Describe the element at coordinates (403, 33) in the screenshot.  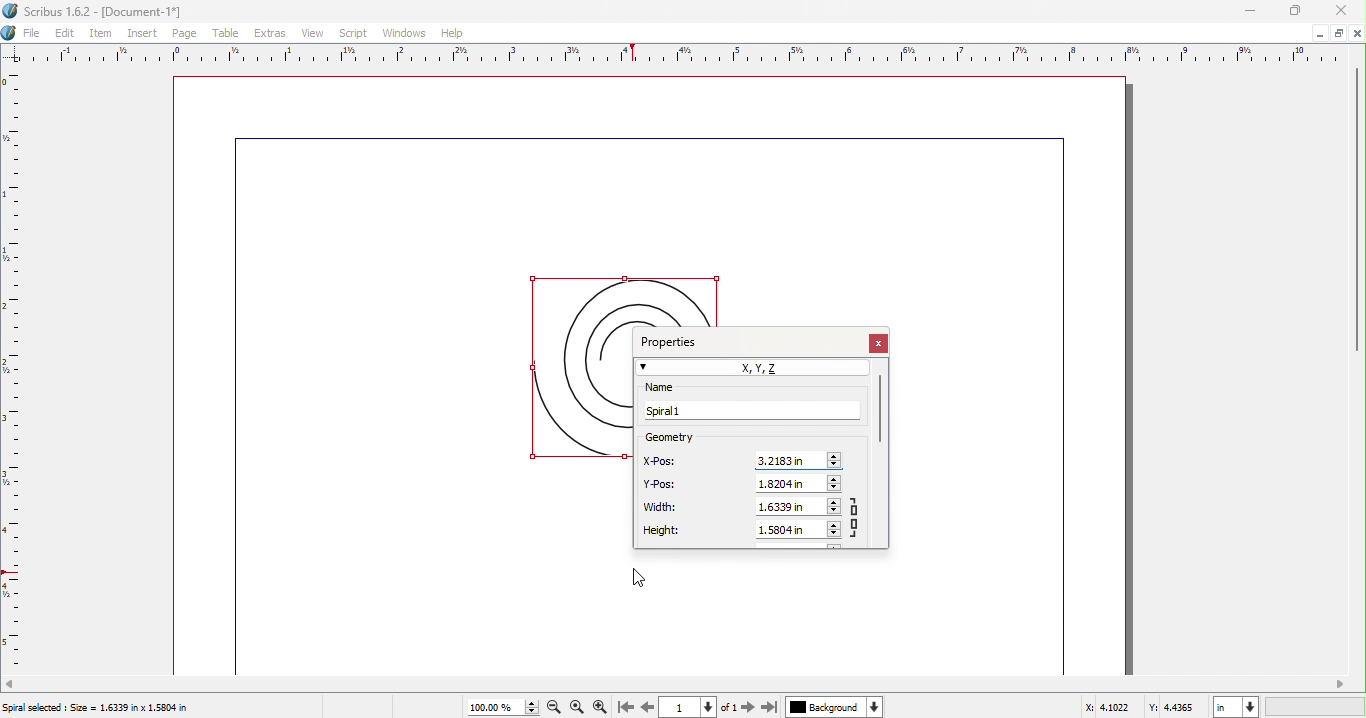
I see `Windows` at that location.